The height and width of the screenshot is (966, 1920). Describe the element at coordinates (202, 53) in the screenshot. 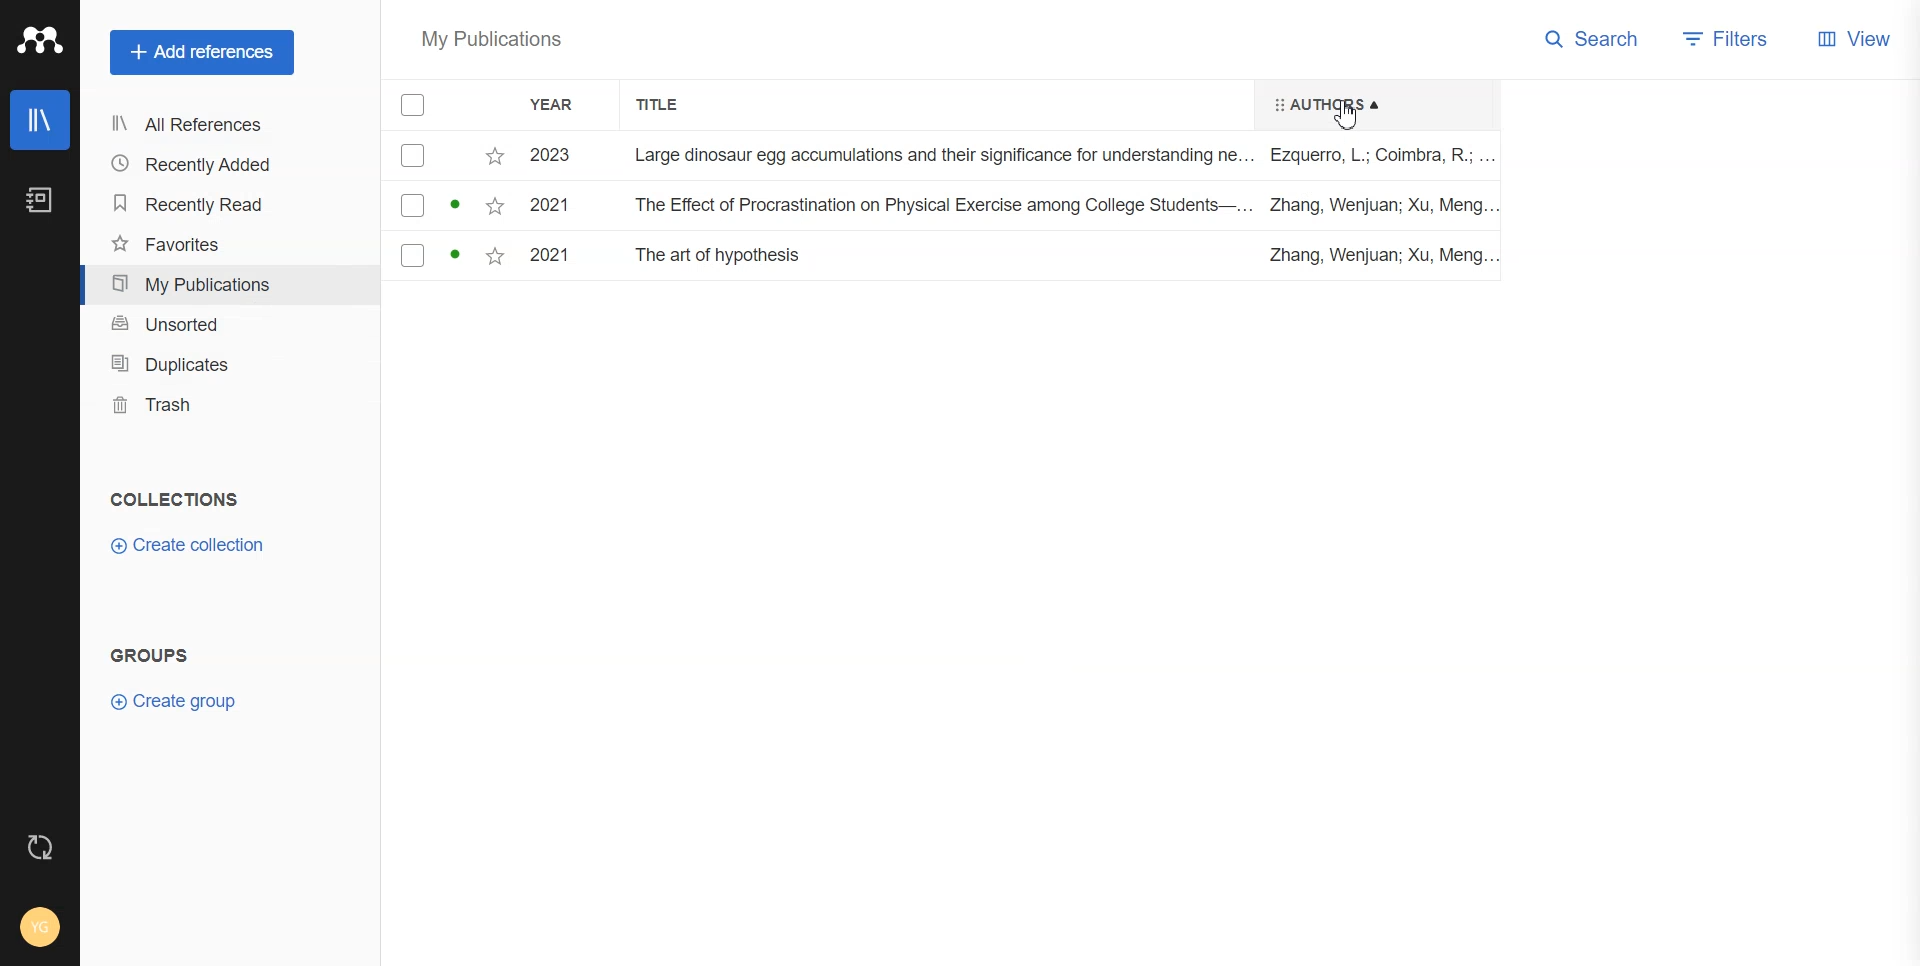

I see `Add references` at that location.